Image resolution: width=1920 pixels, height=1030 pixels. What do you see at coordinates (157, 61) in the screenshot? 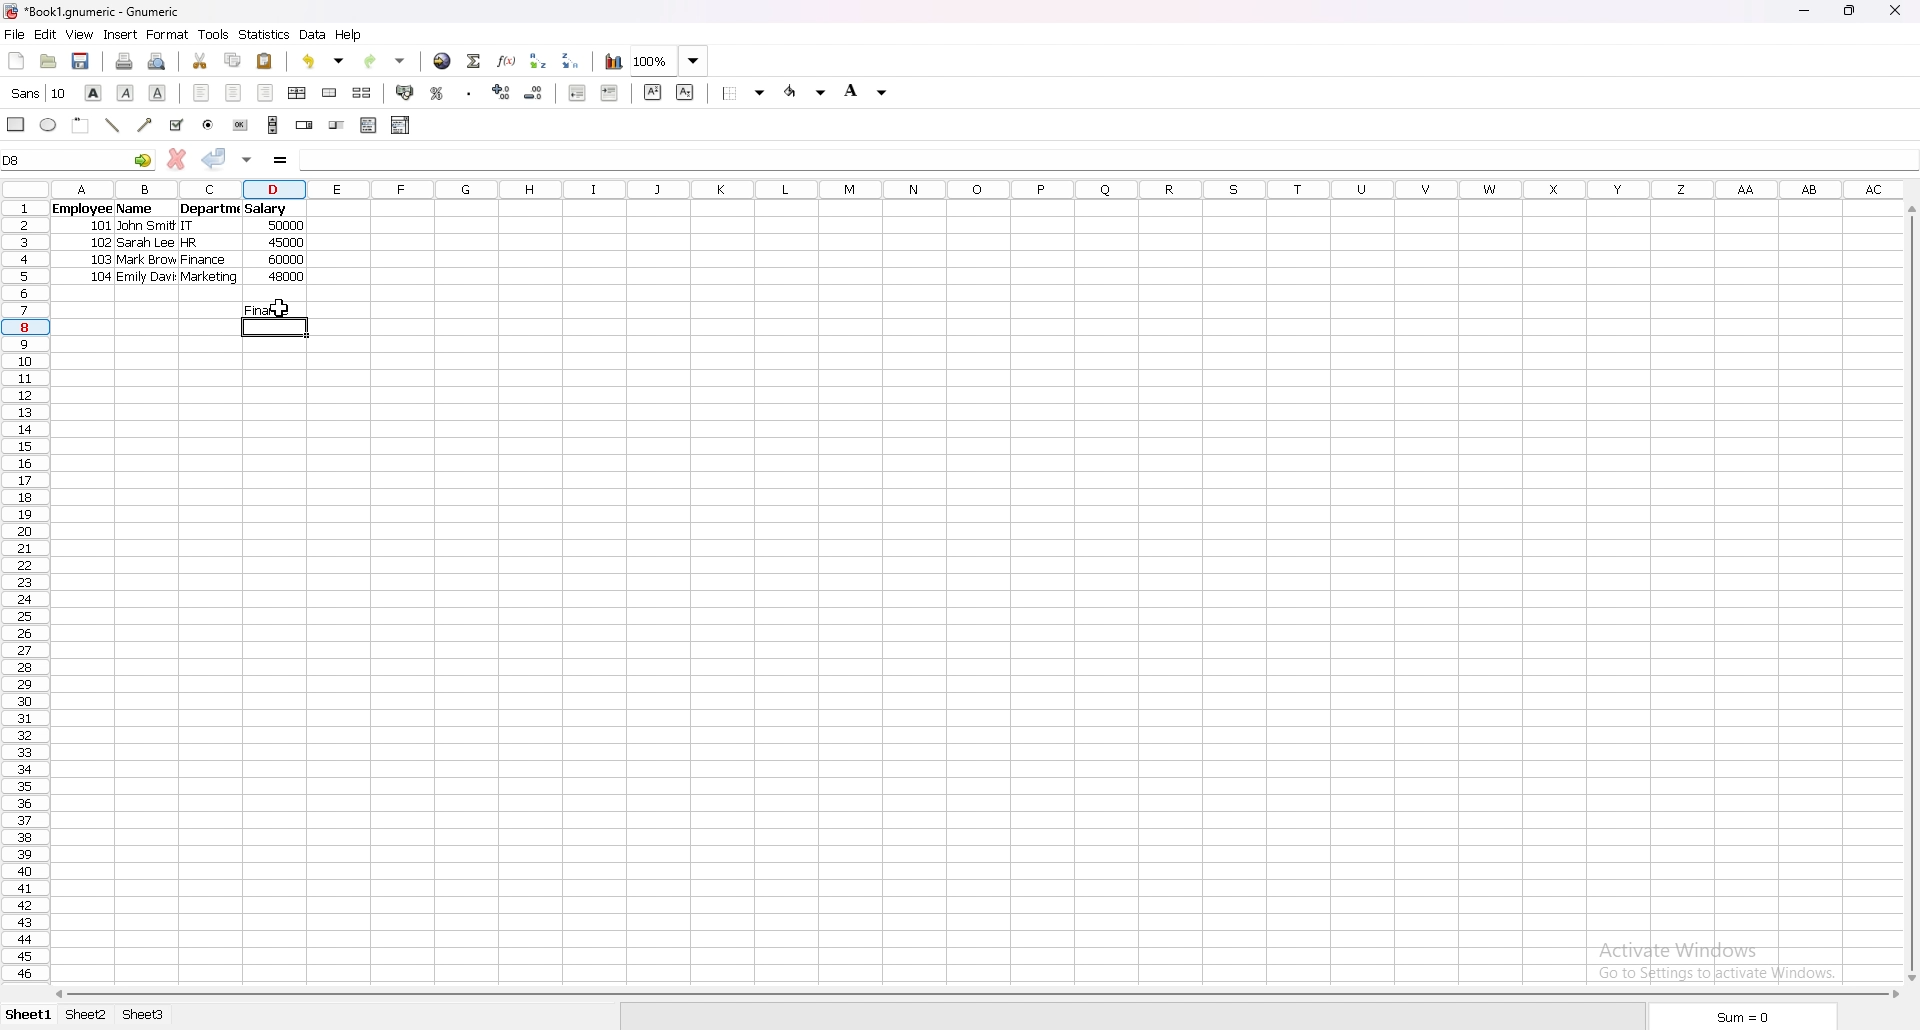
I see `print preview` at bounding box center [157, 61].